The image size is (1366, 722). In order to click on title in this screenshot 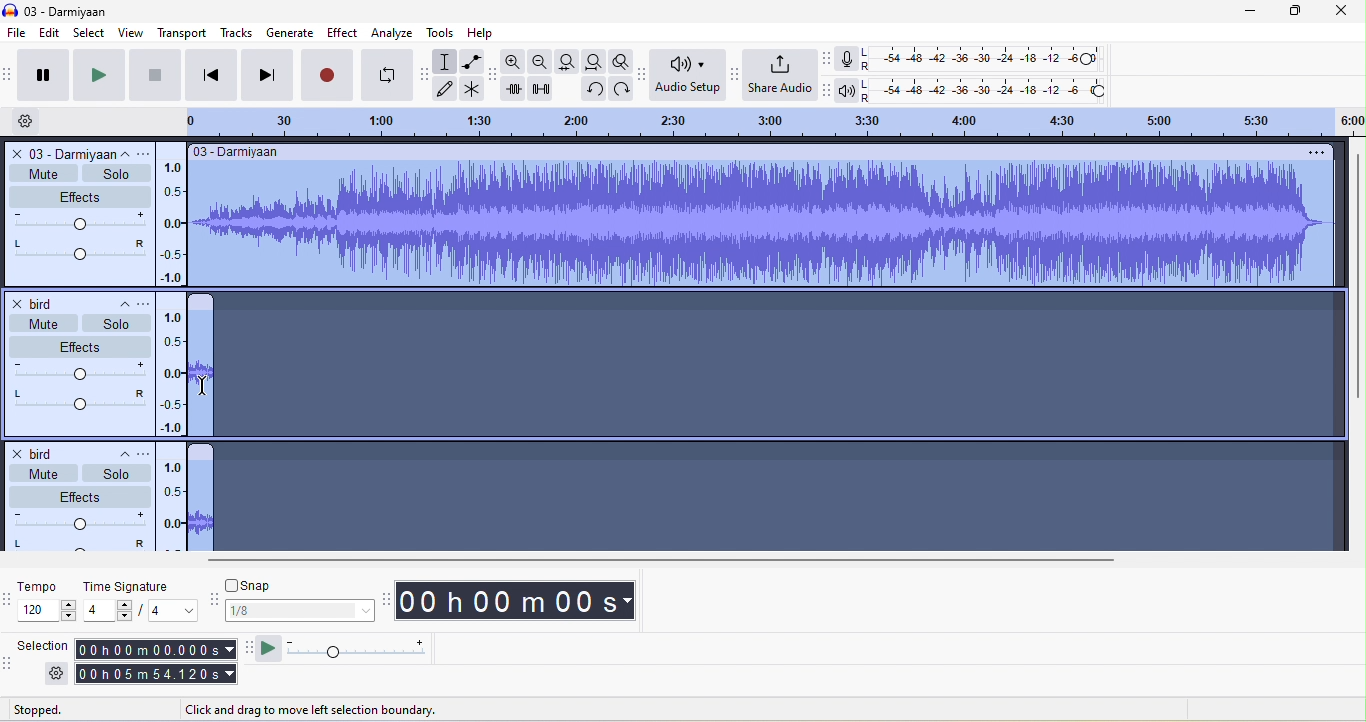, I will do `click(65, 10)`.